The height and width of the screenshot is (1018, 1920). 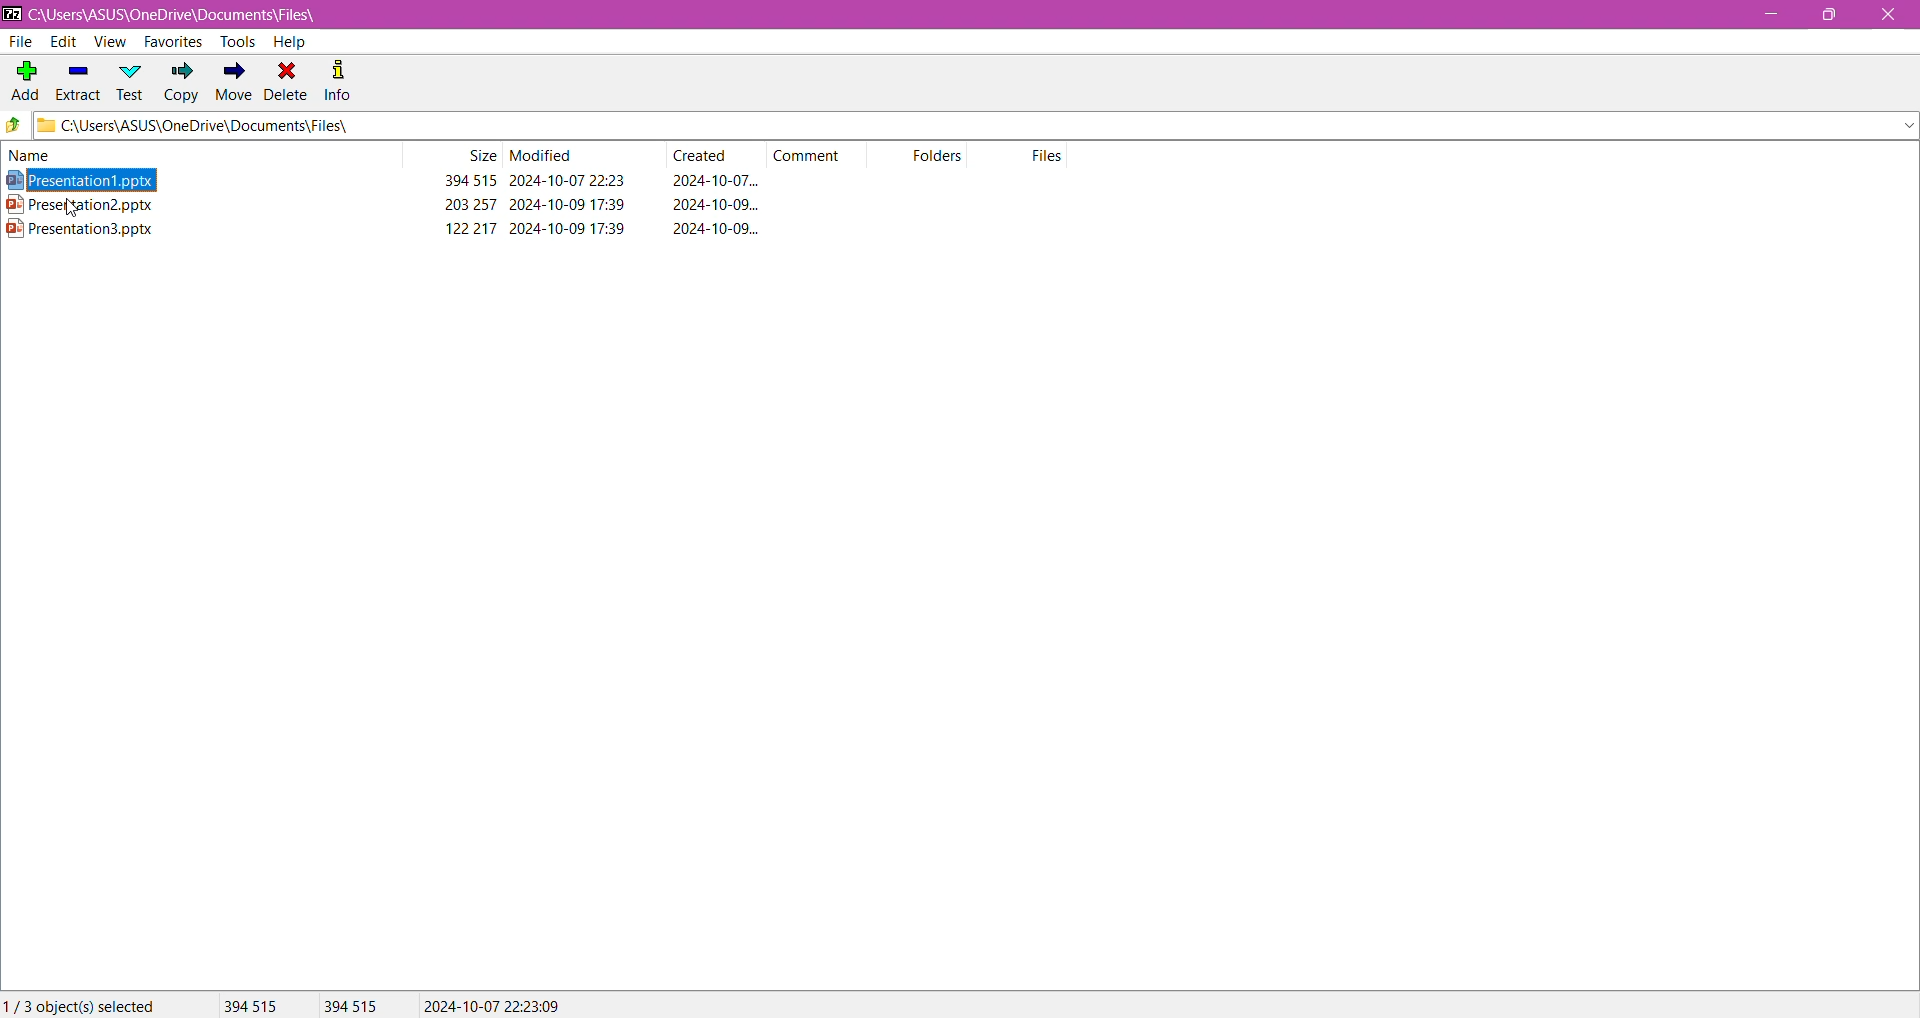 I want to click on Test, so click(x=131, y=81).